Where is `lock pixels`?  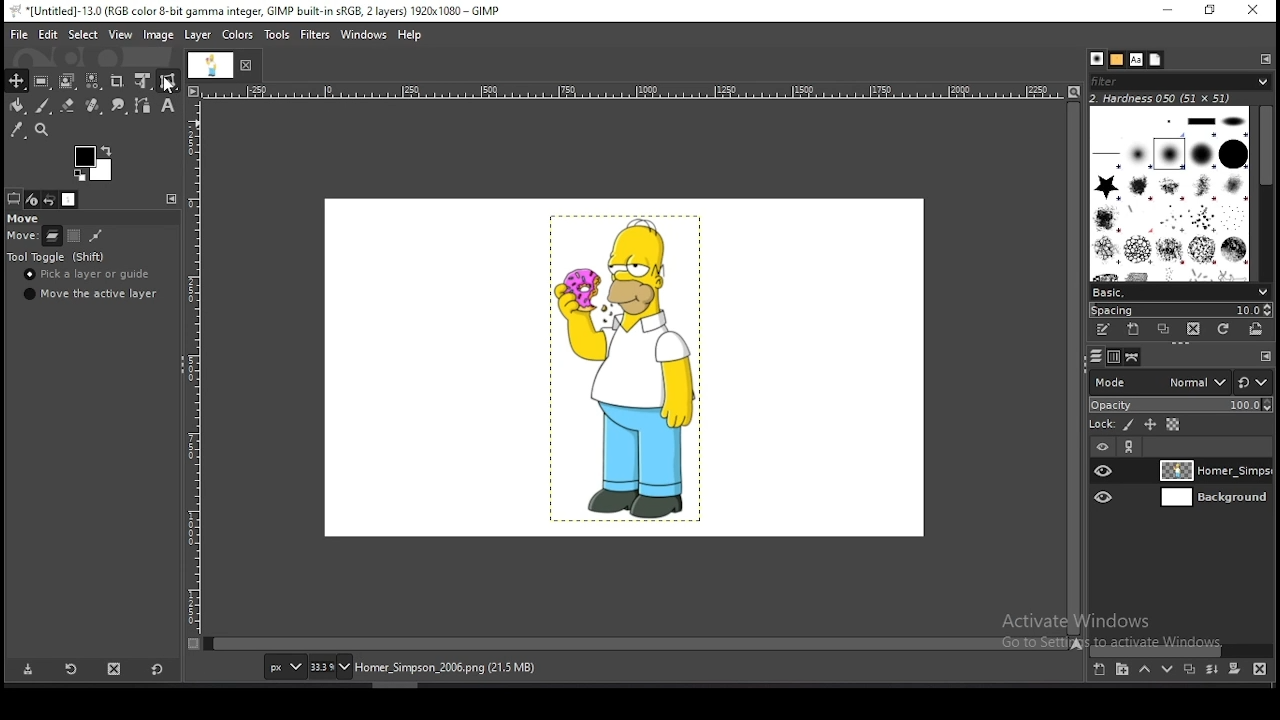 lock pixels is located at coordinates (1127, 426).